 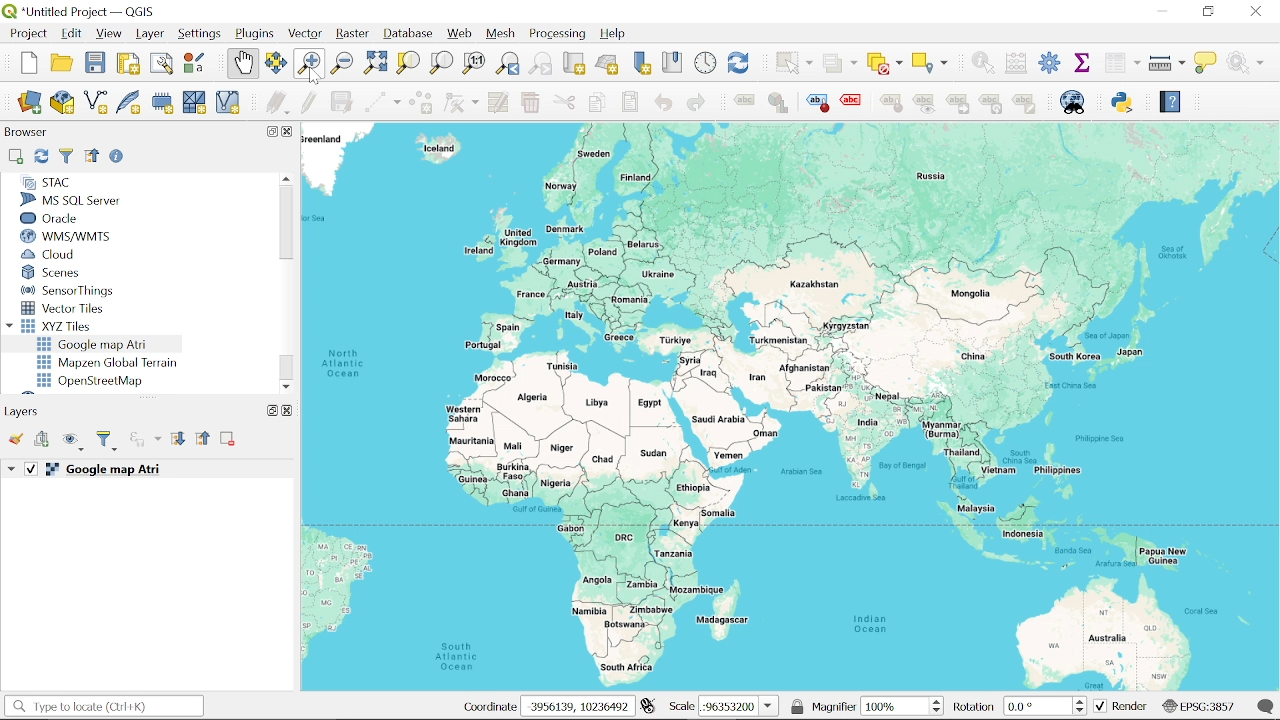 What do you see at coordinates (375, 64) in the screenshot?
I see `Zoom full` at bounding box center [375, 64].